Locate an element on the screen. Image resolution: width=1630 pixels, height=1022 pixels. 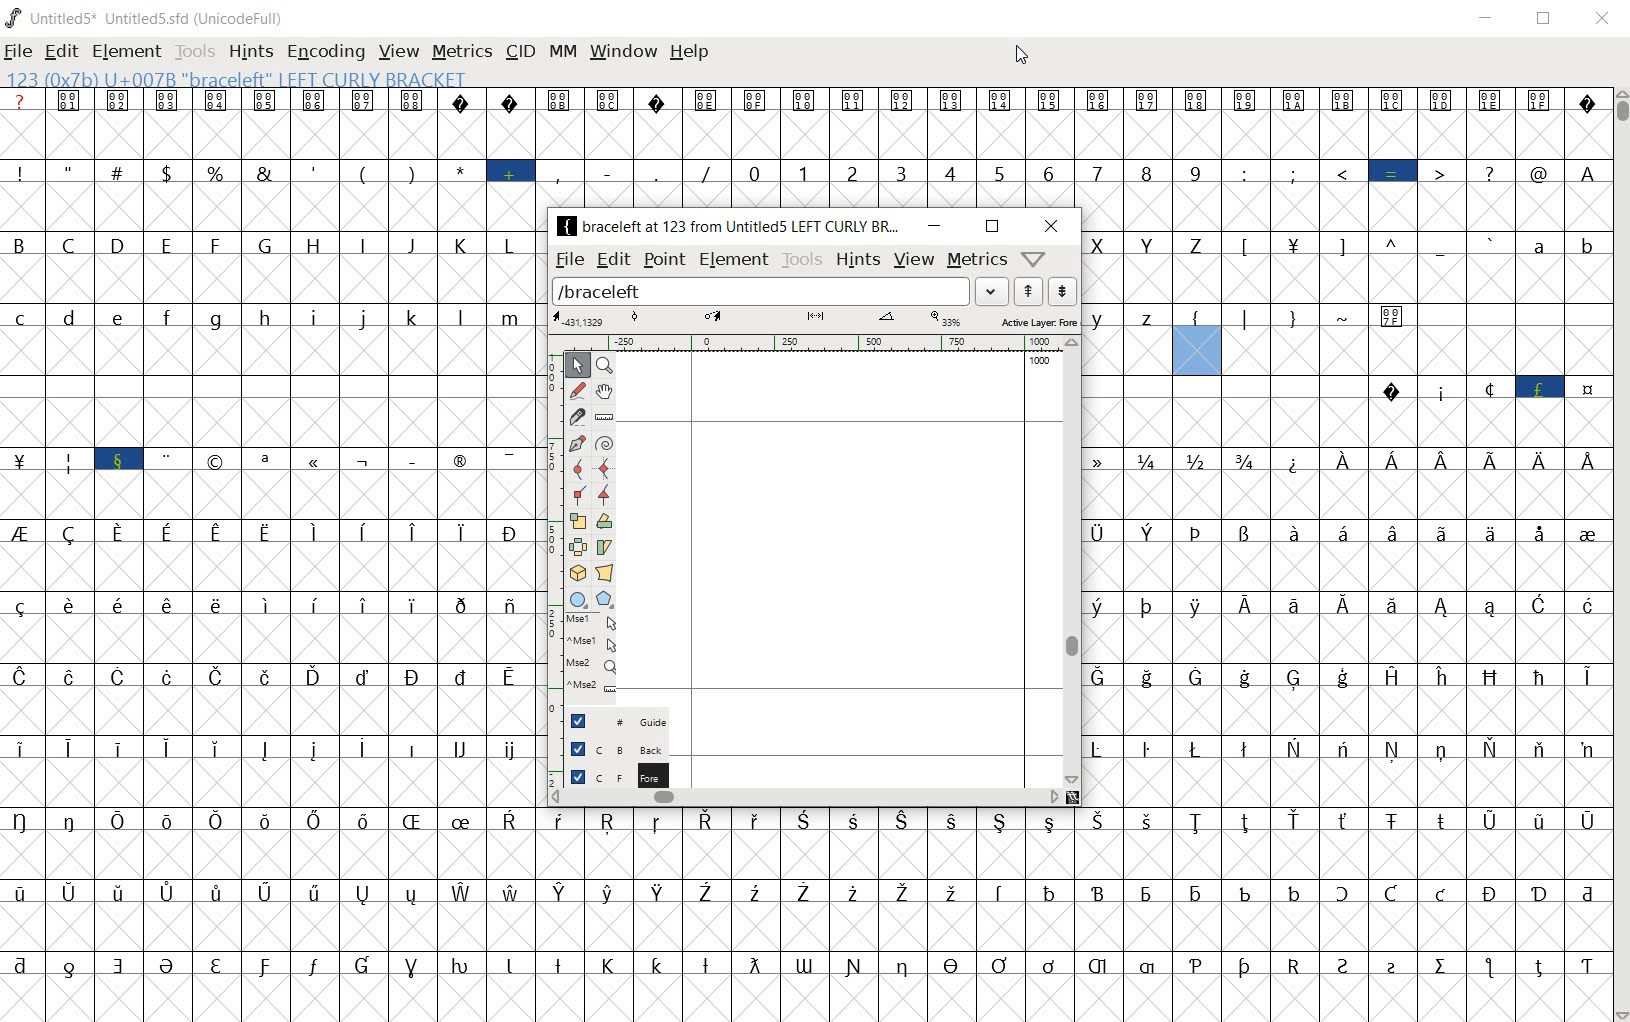
perform a perspective transformation on the selection is located at coordinates (605, 572).